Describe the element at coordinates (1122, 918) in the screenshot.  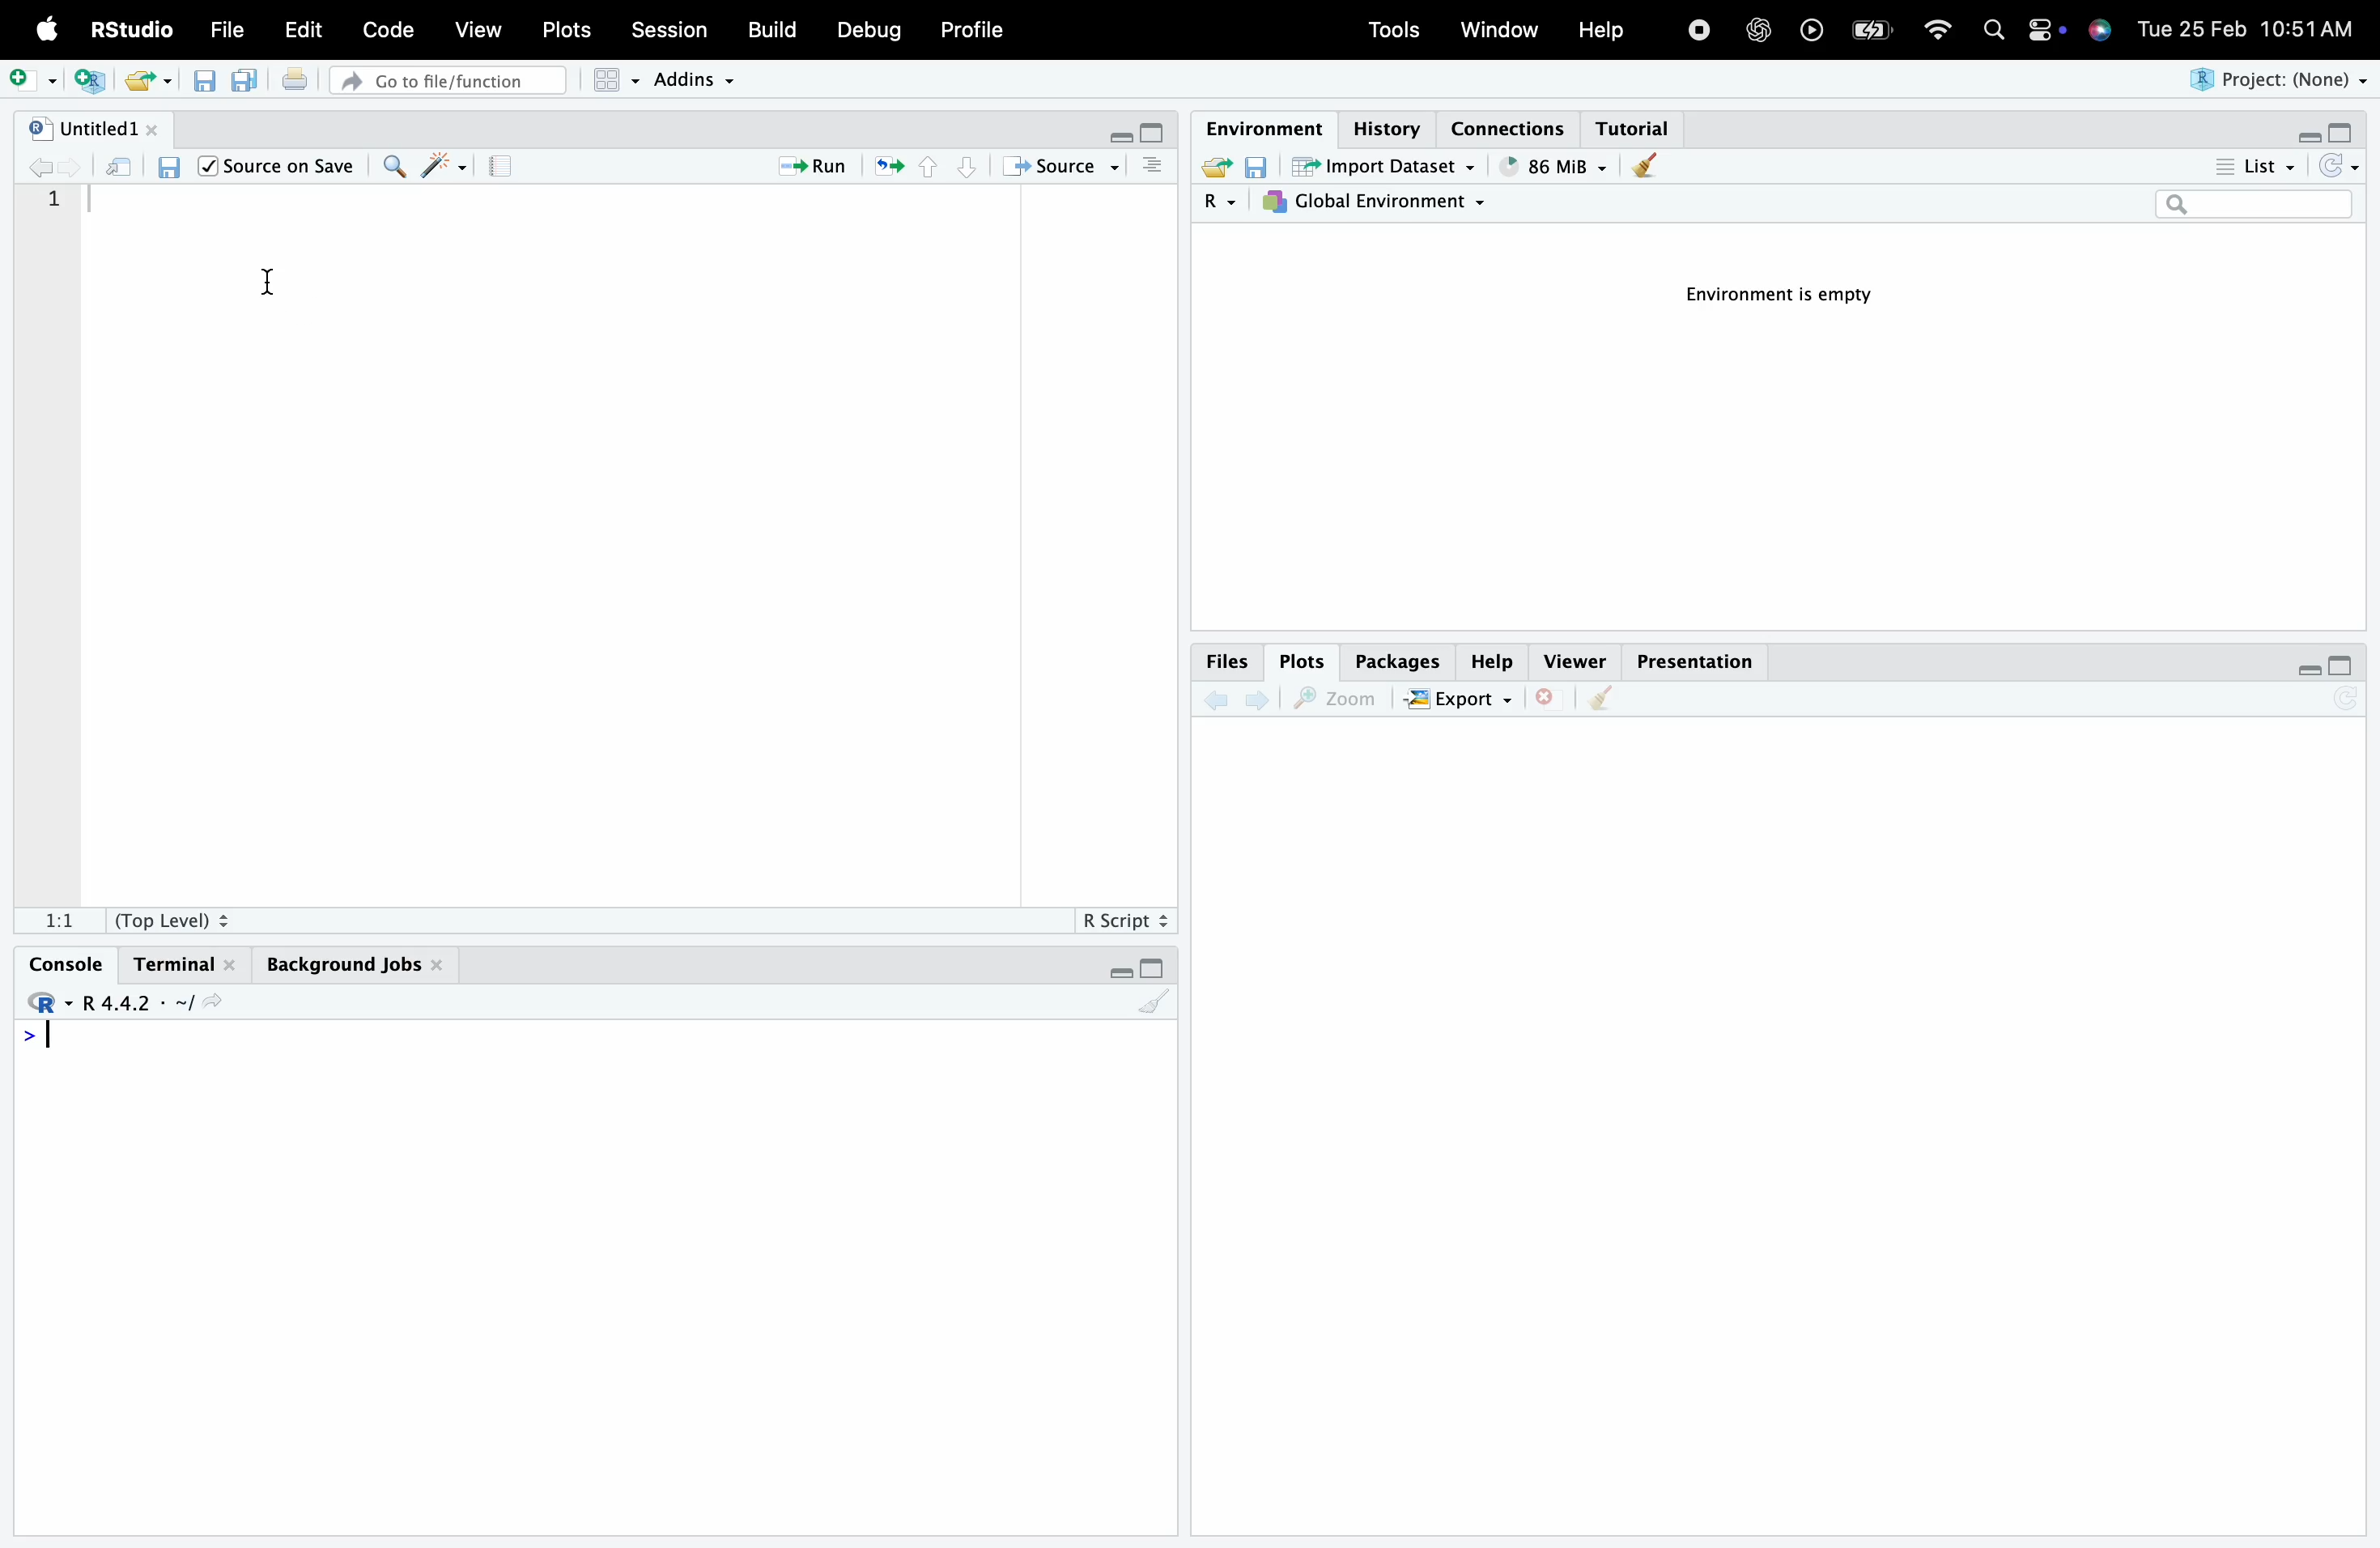
I see `R Script +` at that location.